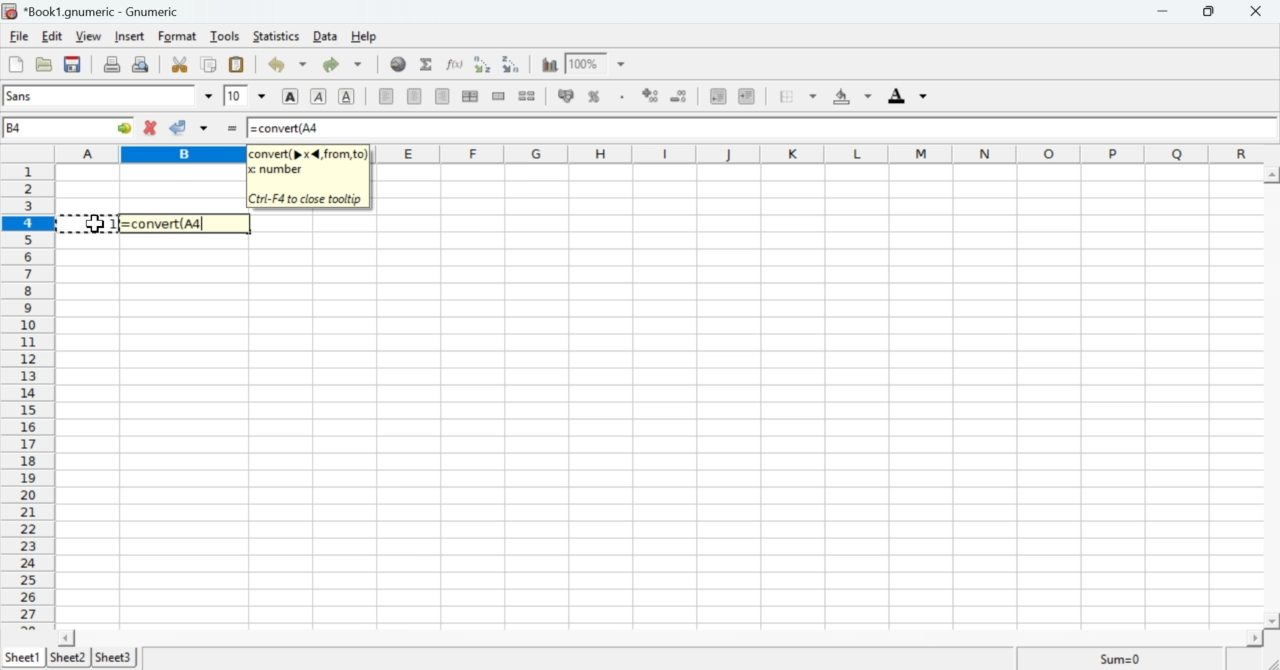  What do you see at coordinates (85, 224) in the screenshot?
I see `select` at bounding box center [85, 224].